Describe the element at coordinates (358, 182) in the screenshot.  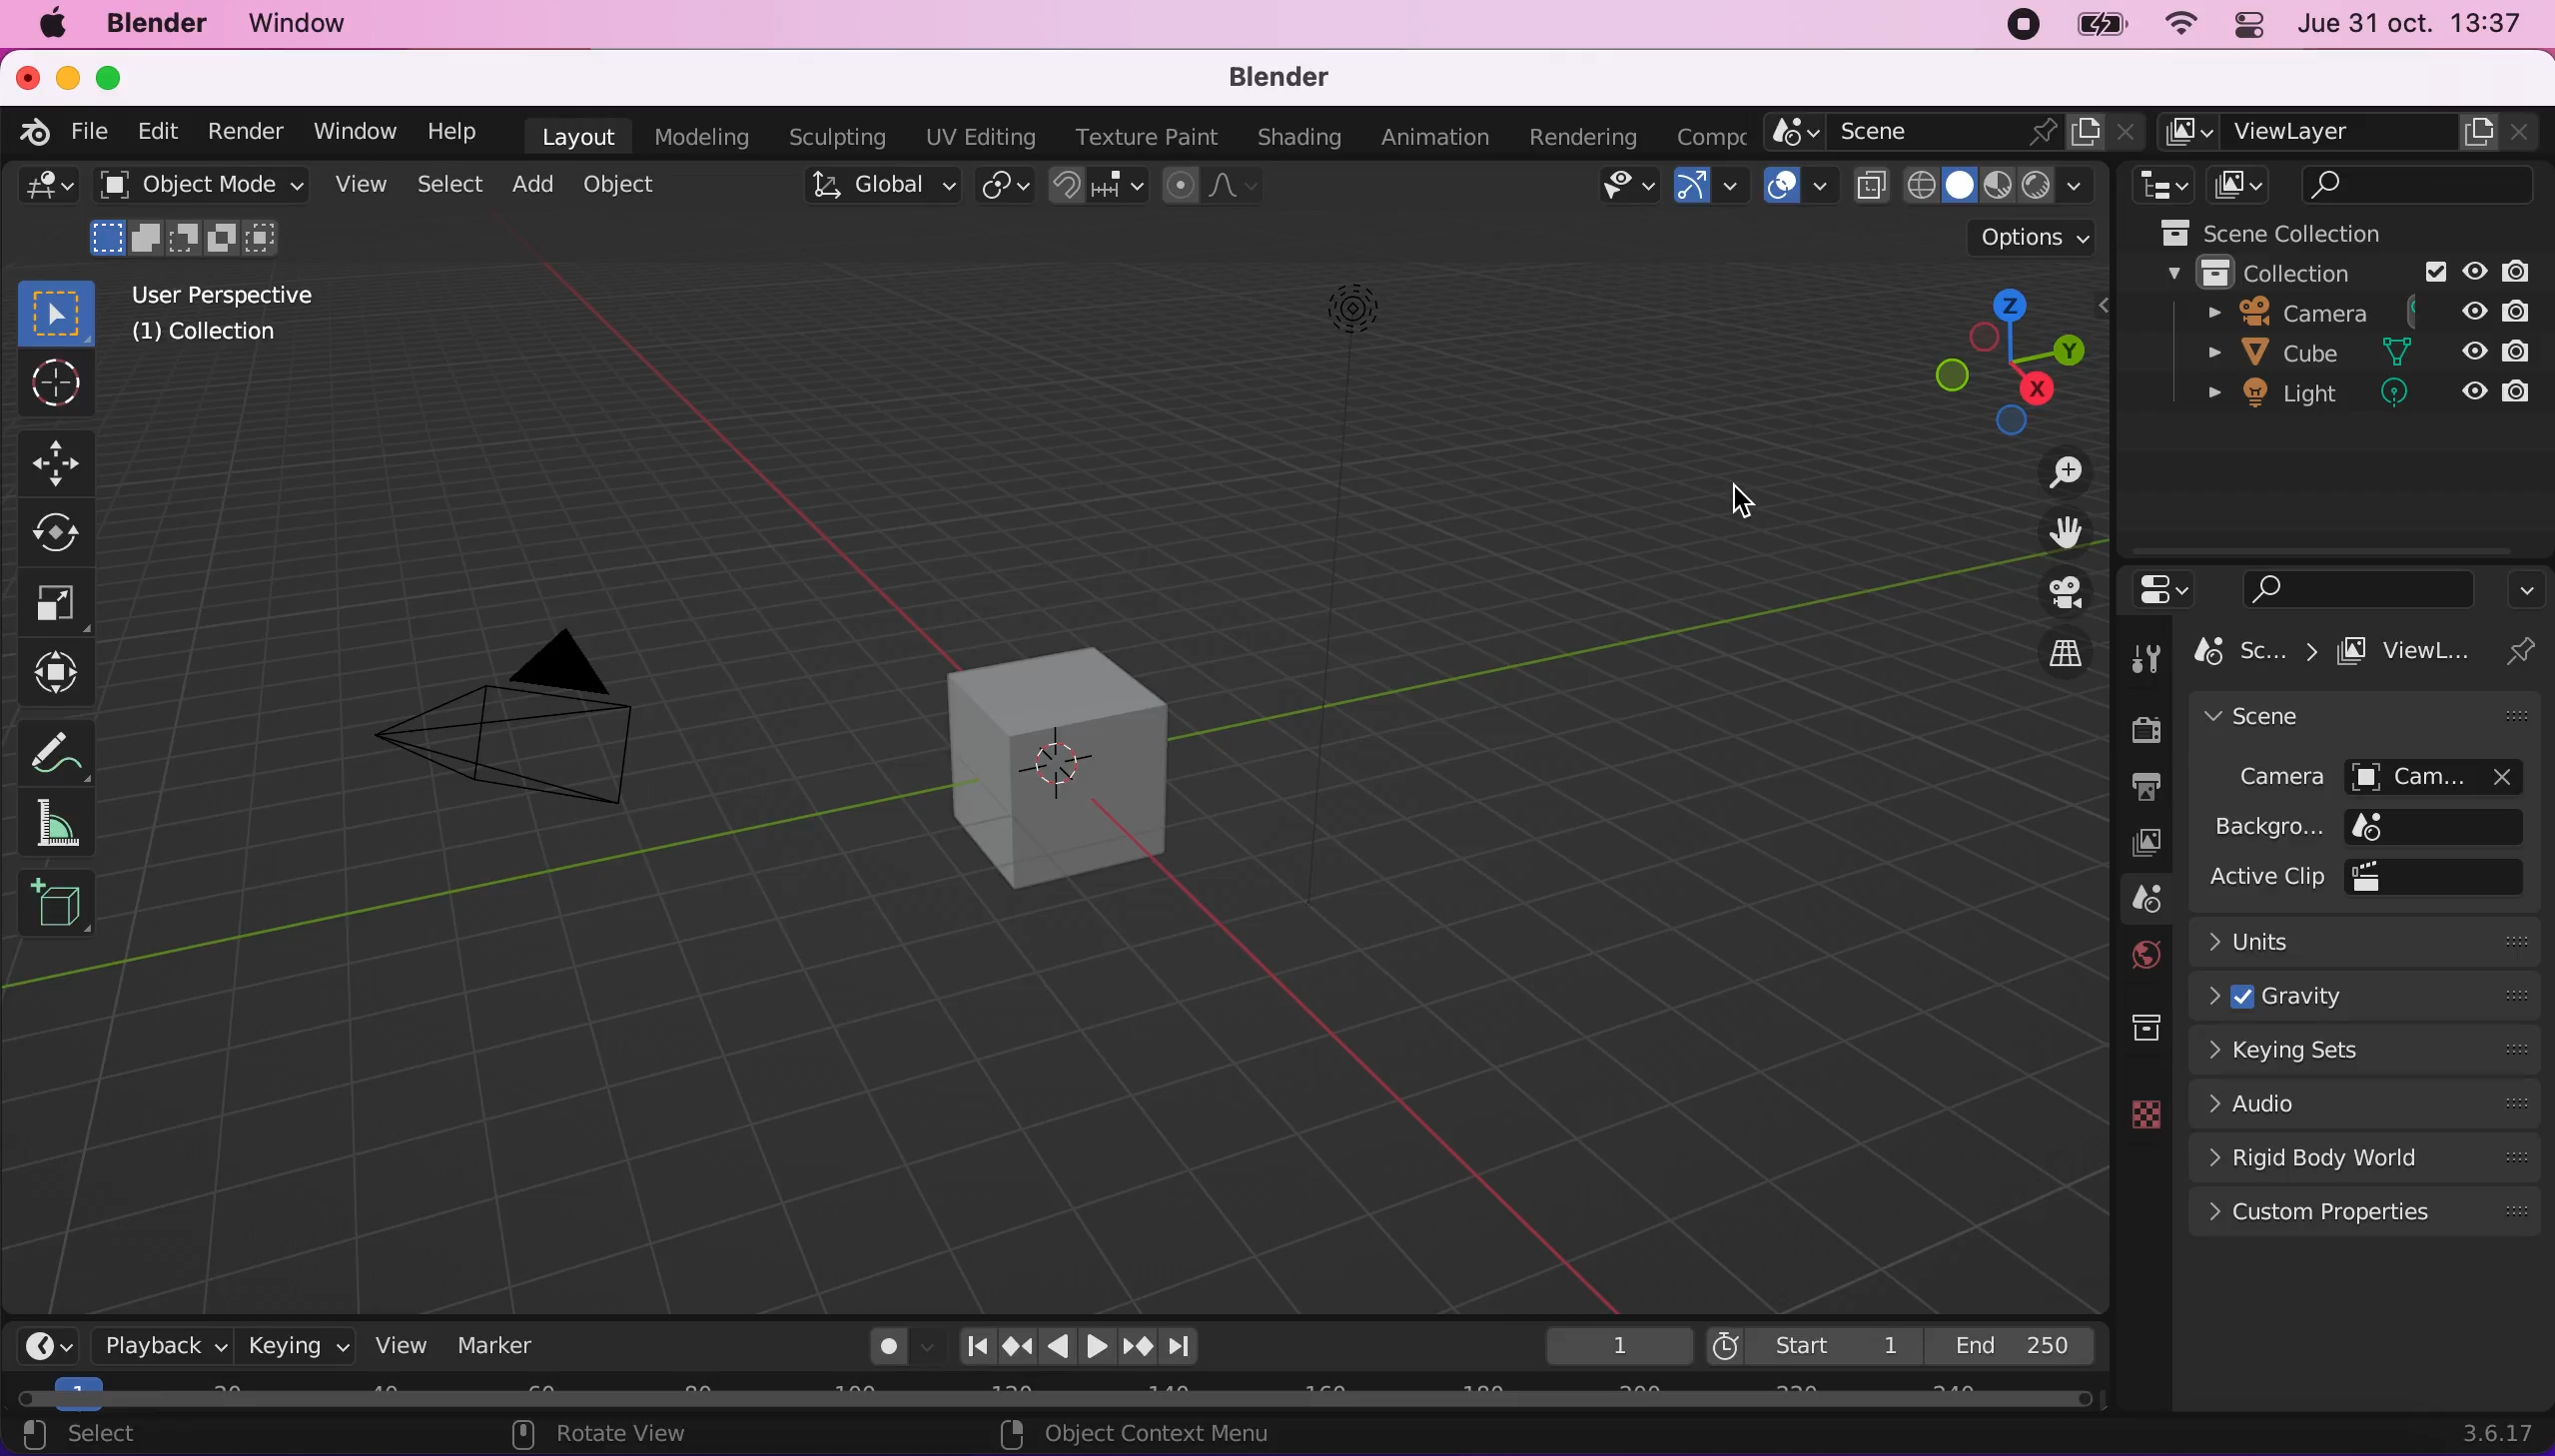
I see `view` at that location.